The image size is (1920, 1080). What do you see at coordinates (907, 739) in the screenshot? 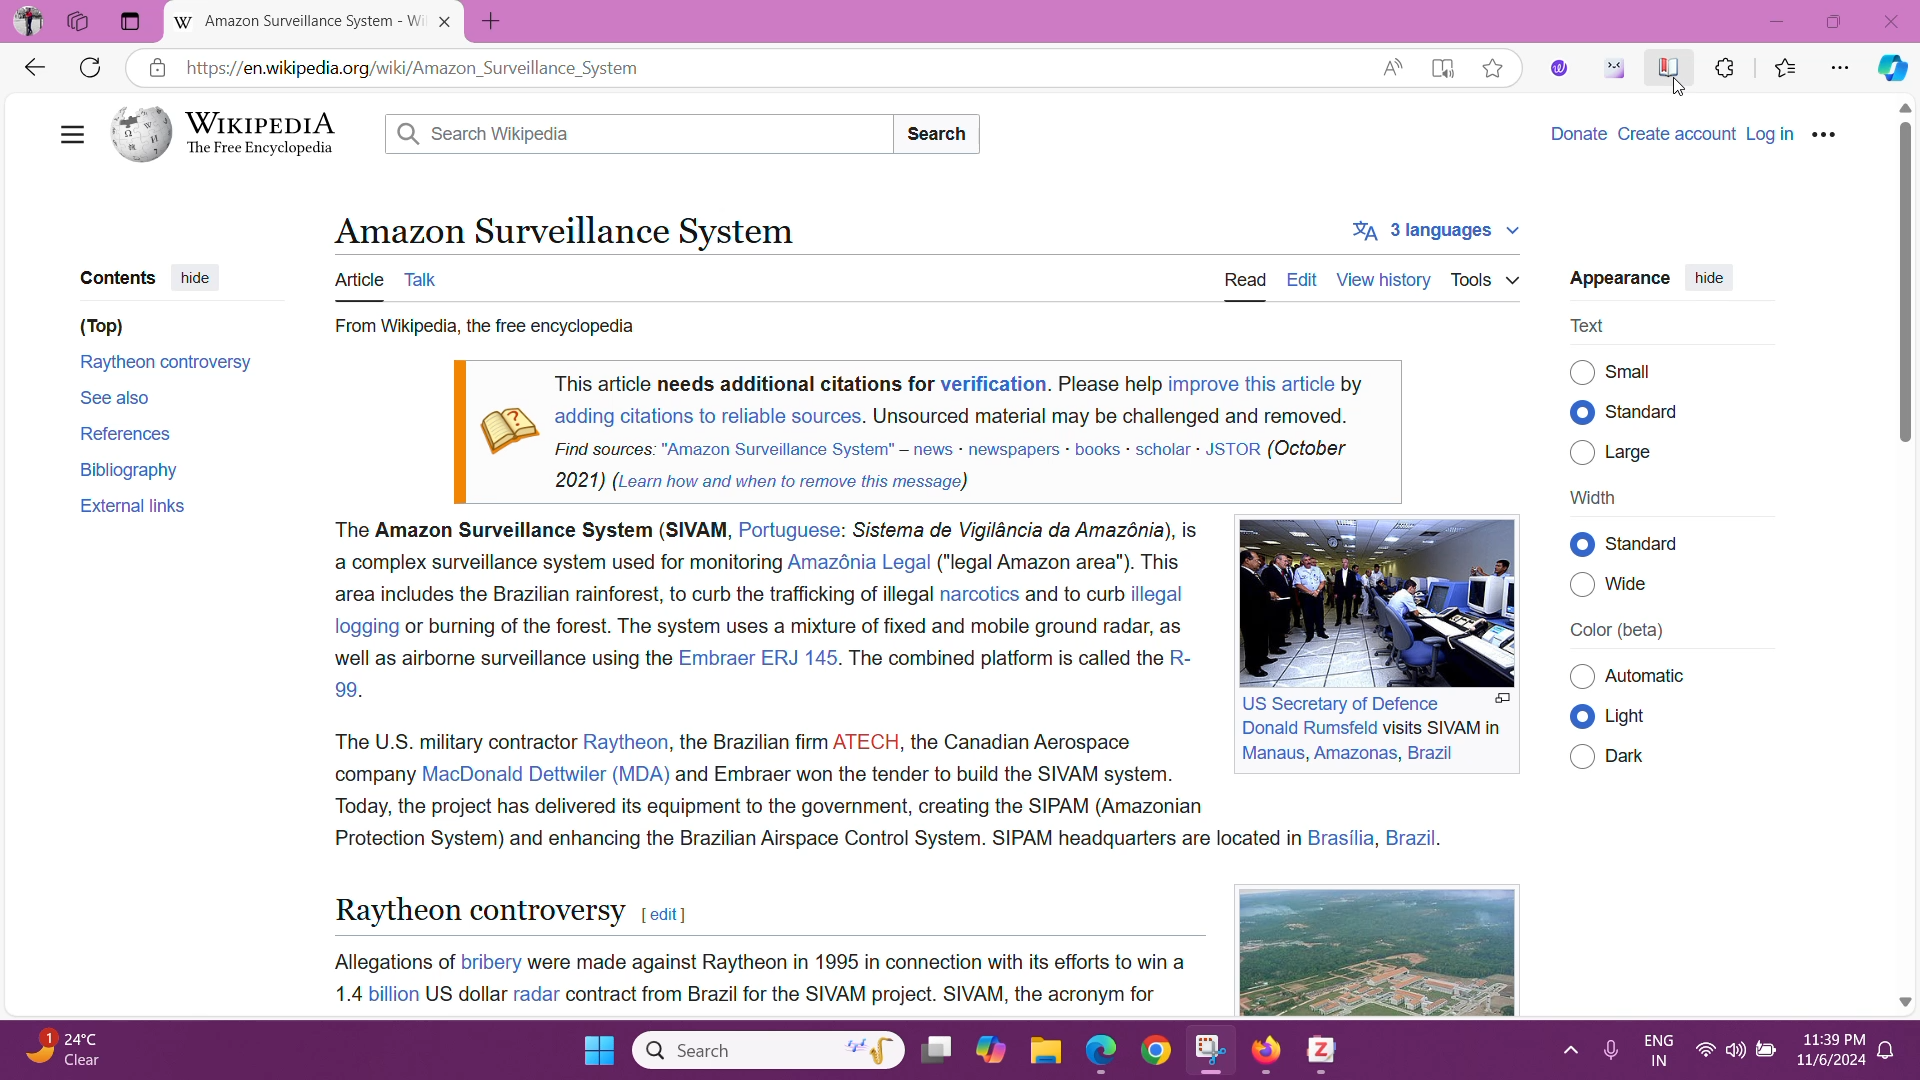
I see `the Brazilian firm ATECH, the Canadian Aerospace` at bounding box center [907, 739].